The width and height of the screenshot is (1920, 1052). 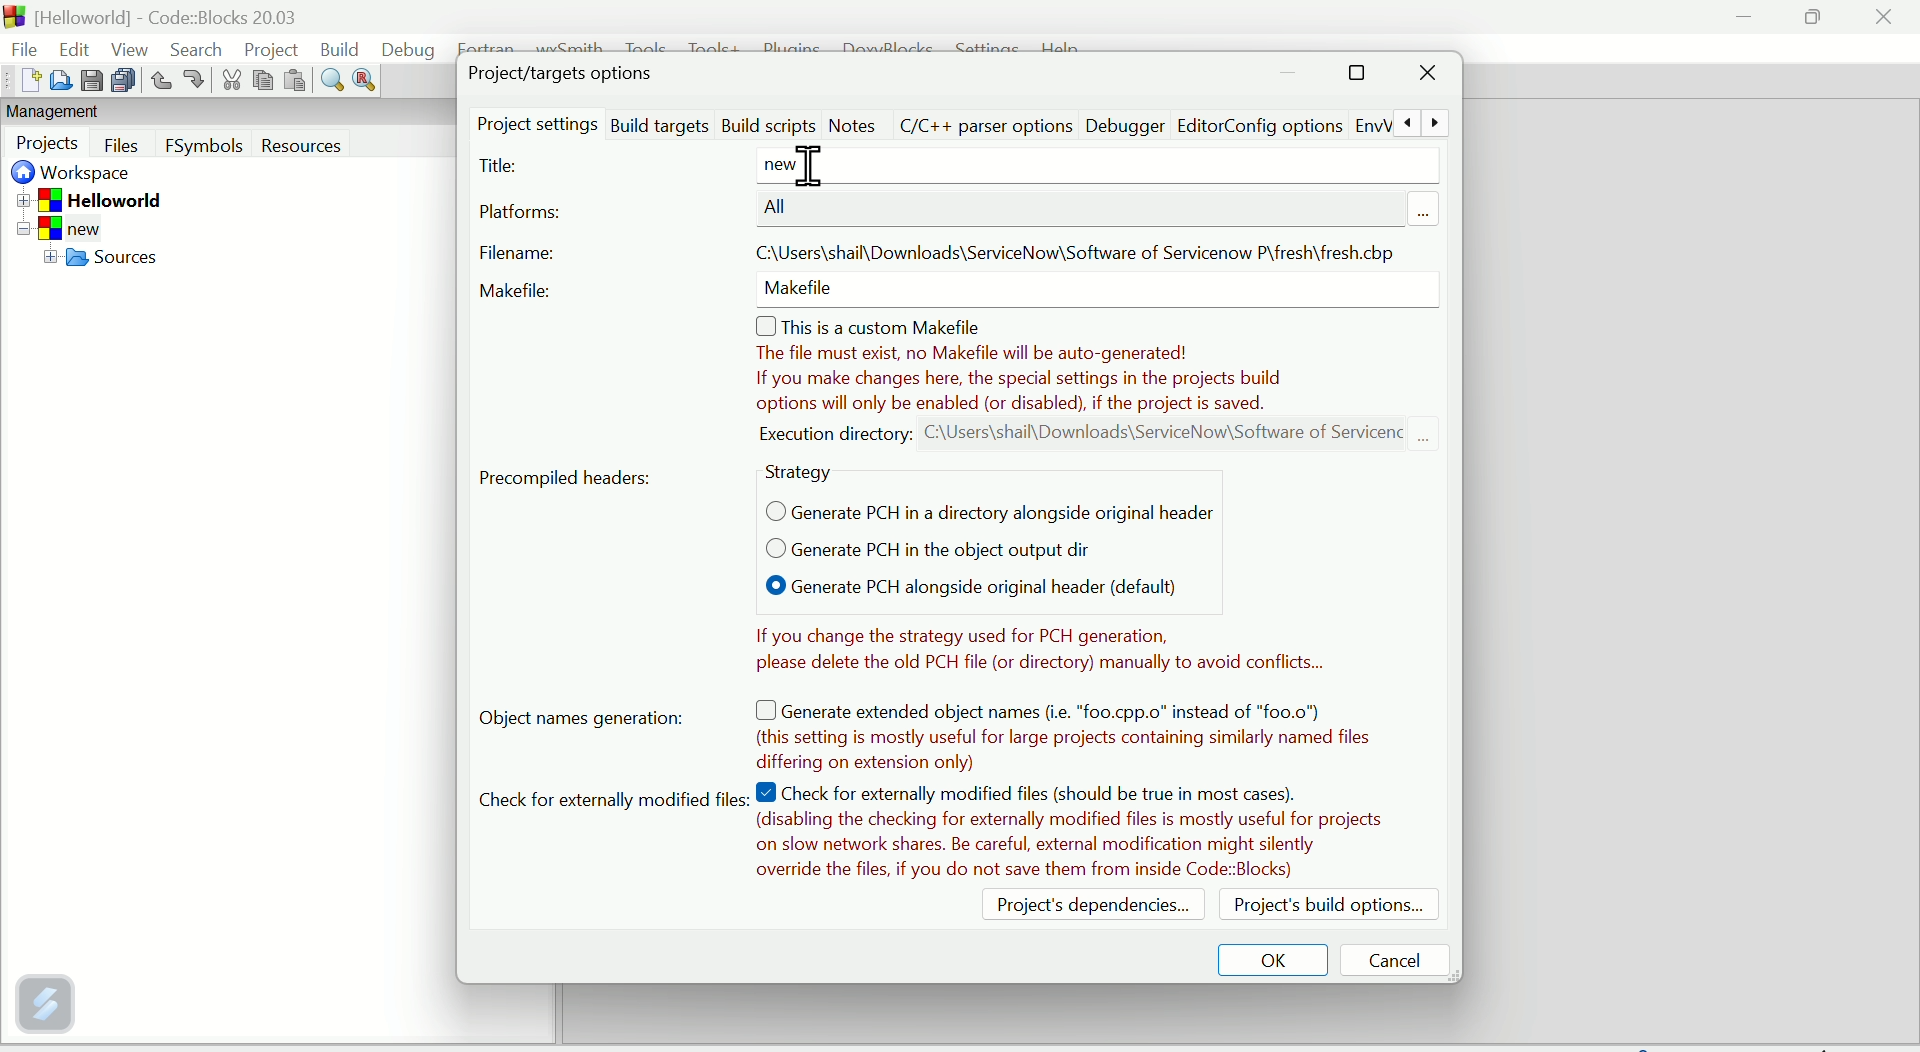 What do you see at coordinates (909, 549) in the screenshot?
I see `Generate PCH in the object output dir` at bounding box center [909, 549].